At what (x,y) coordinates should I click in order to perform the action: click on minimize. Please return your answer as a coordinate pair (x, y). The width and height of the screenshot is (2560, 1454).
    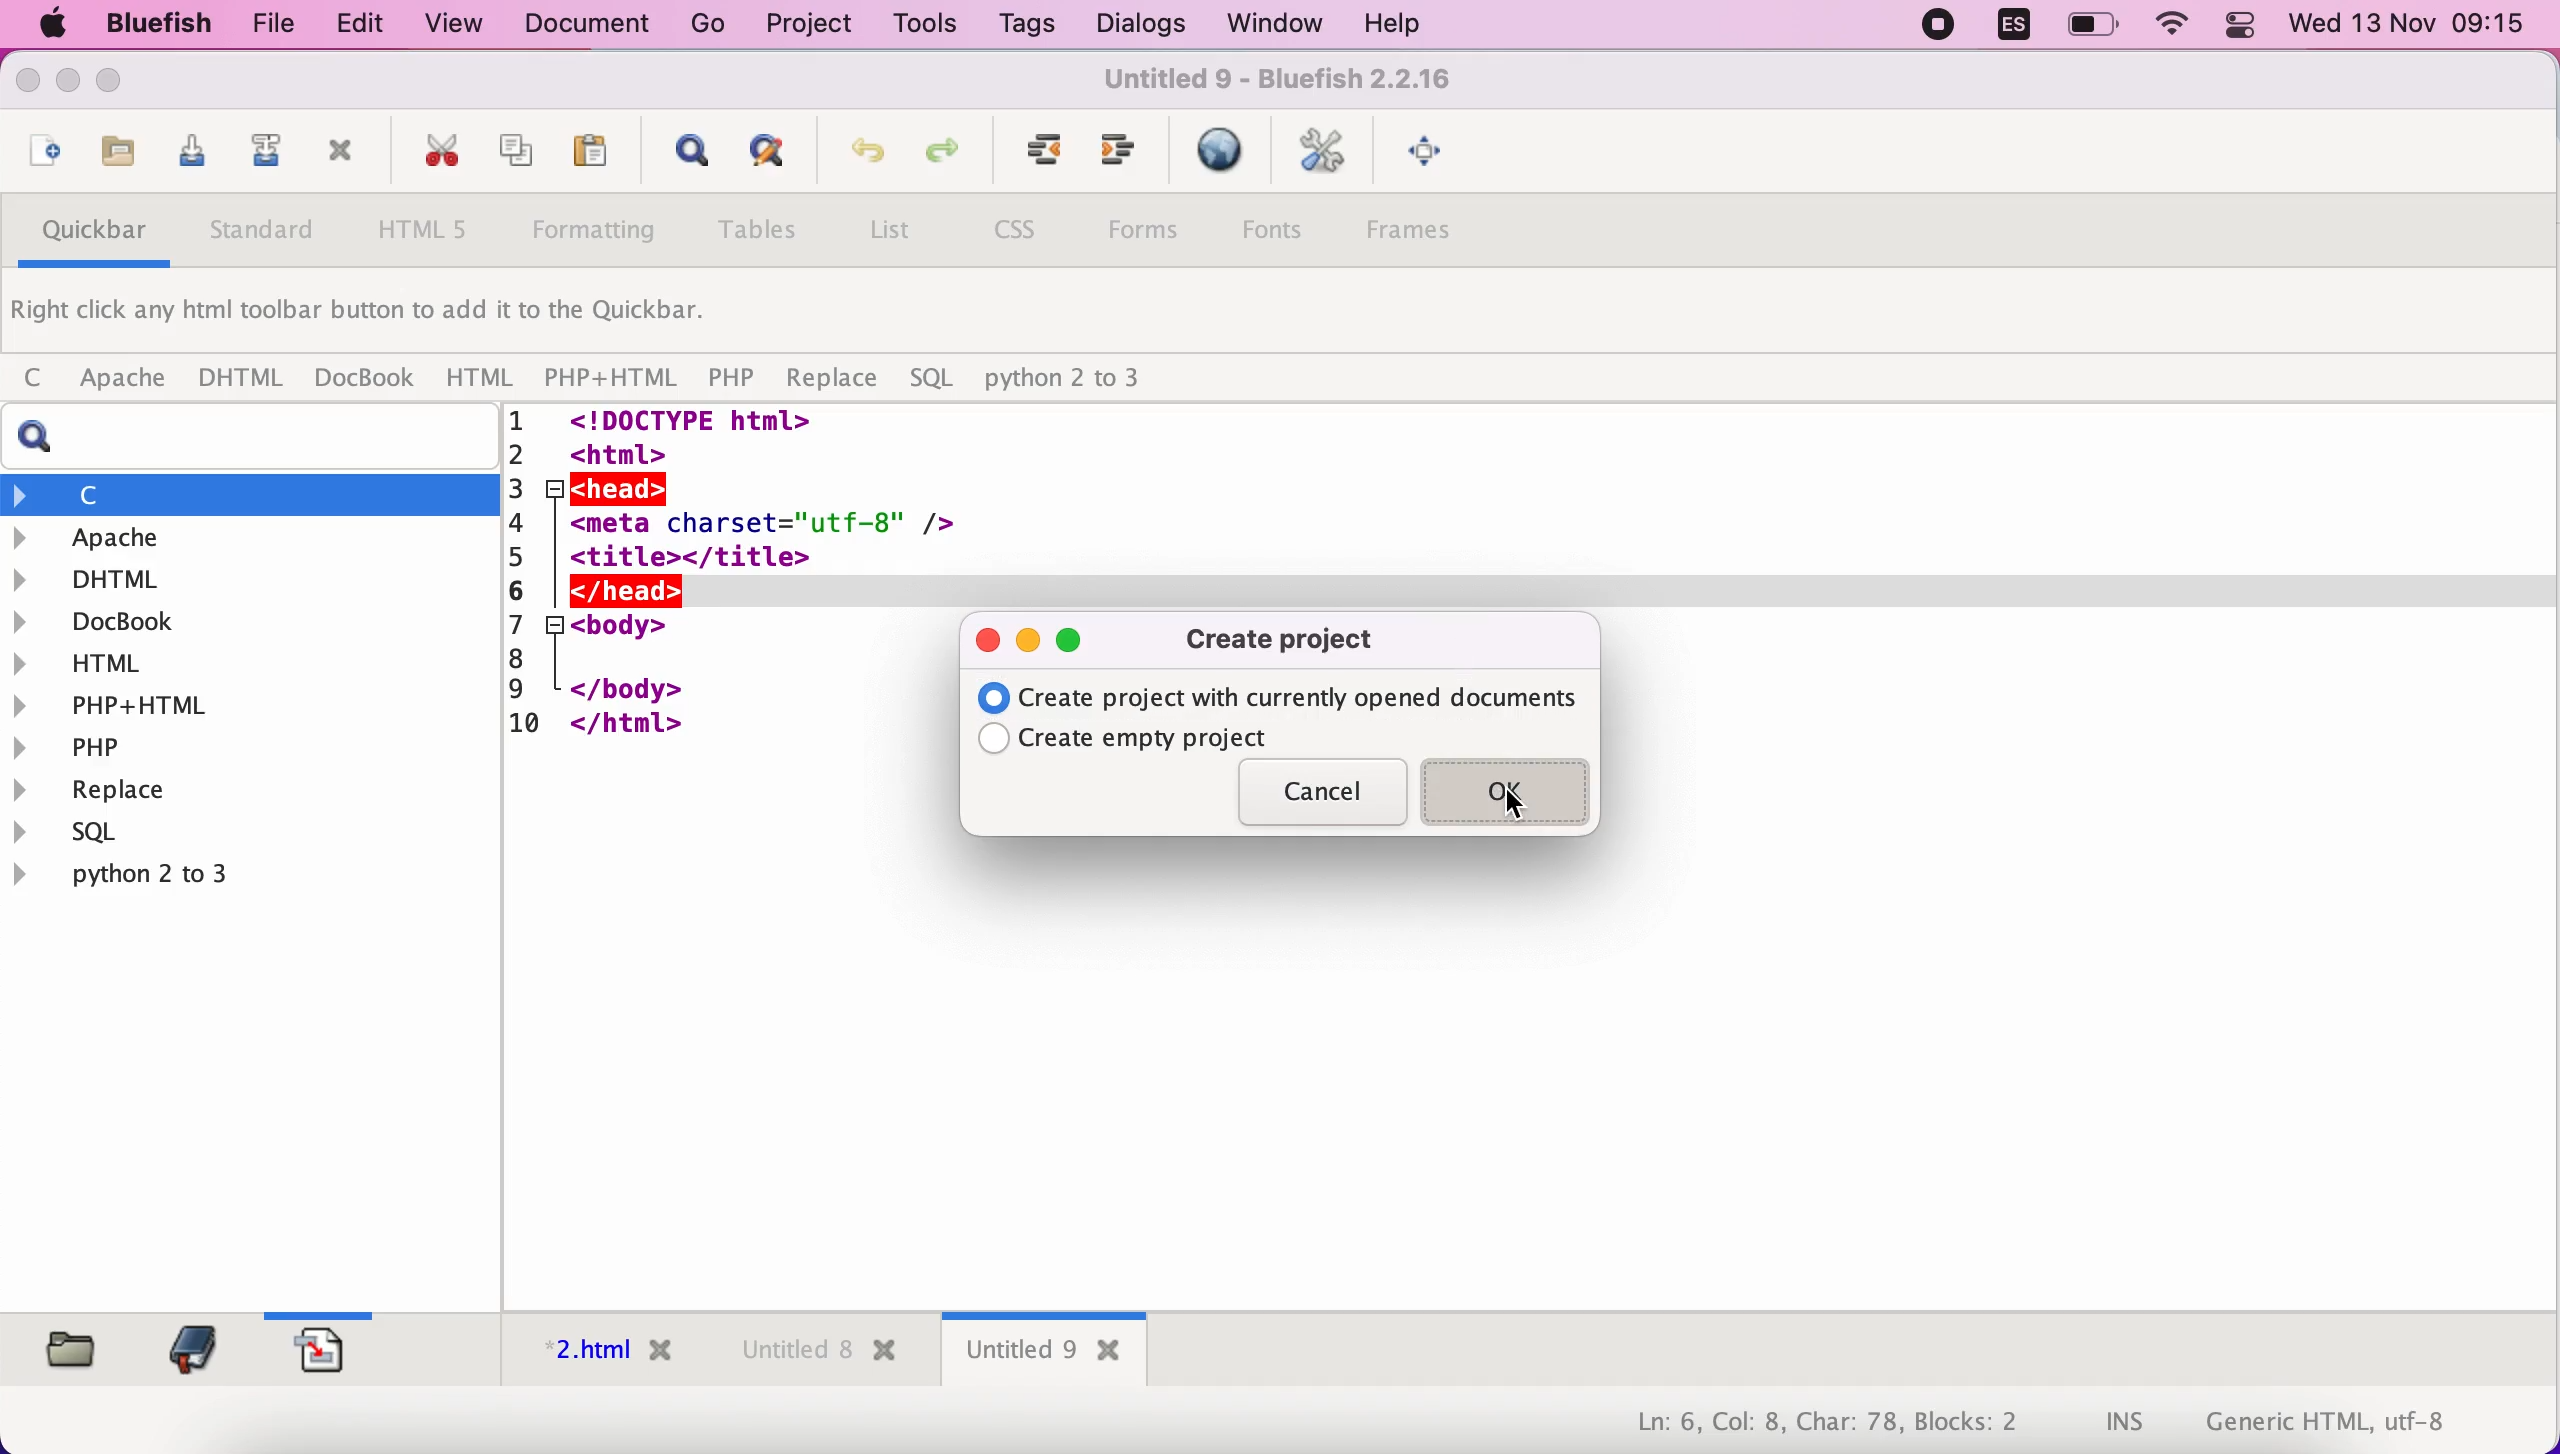
    Looking at the image, I should click on (1029, 636).